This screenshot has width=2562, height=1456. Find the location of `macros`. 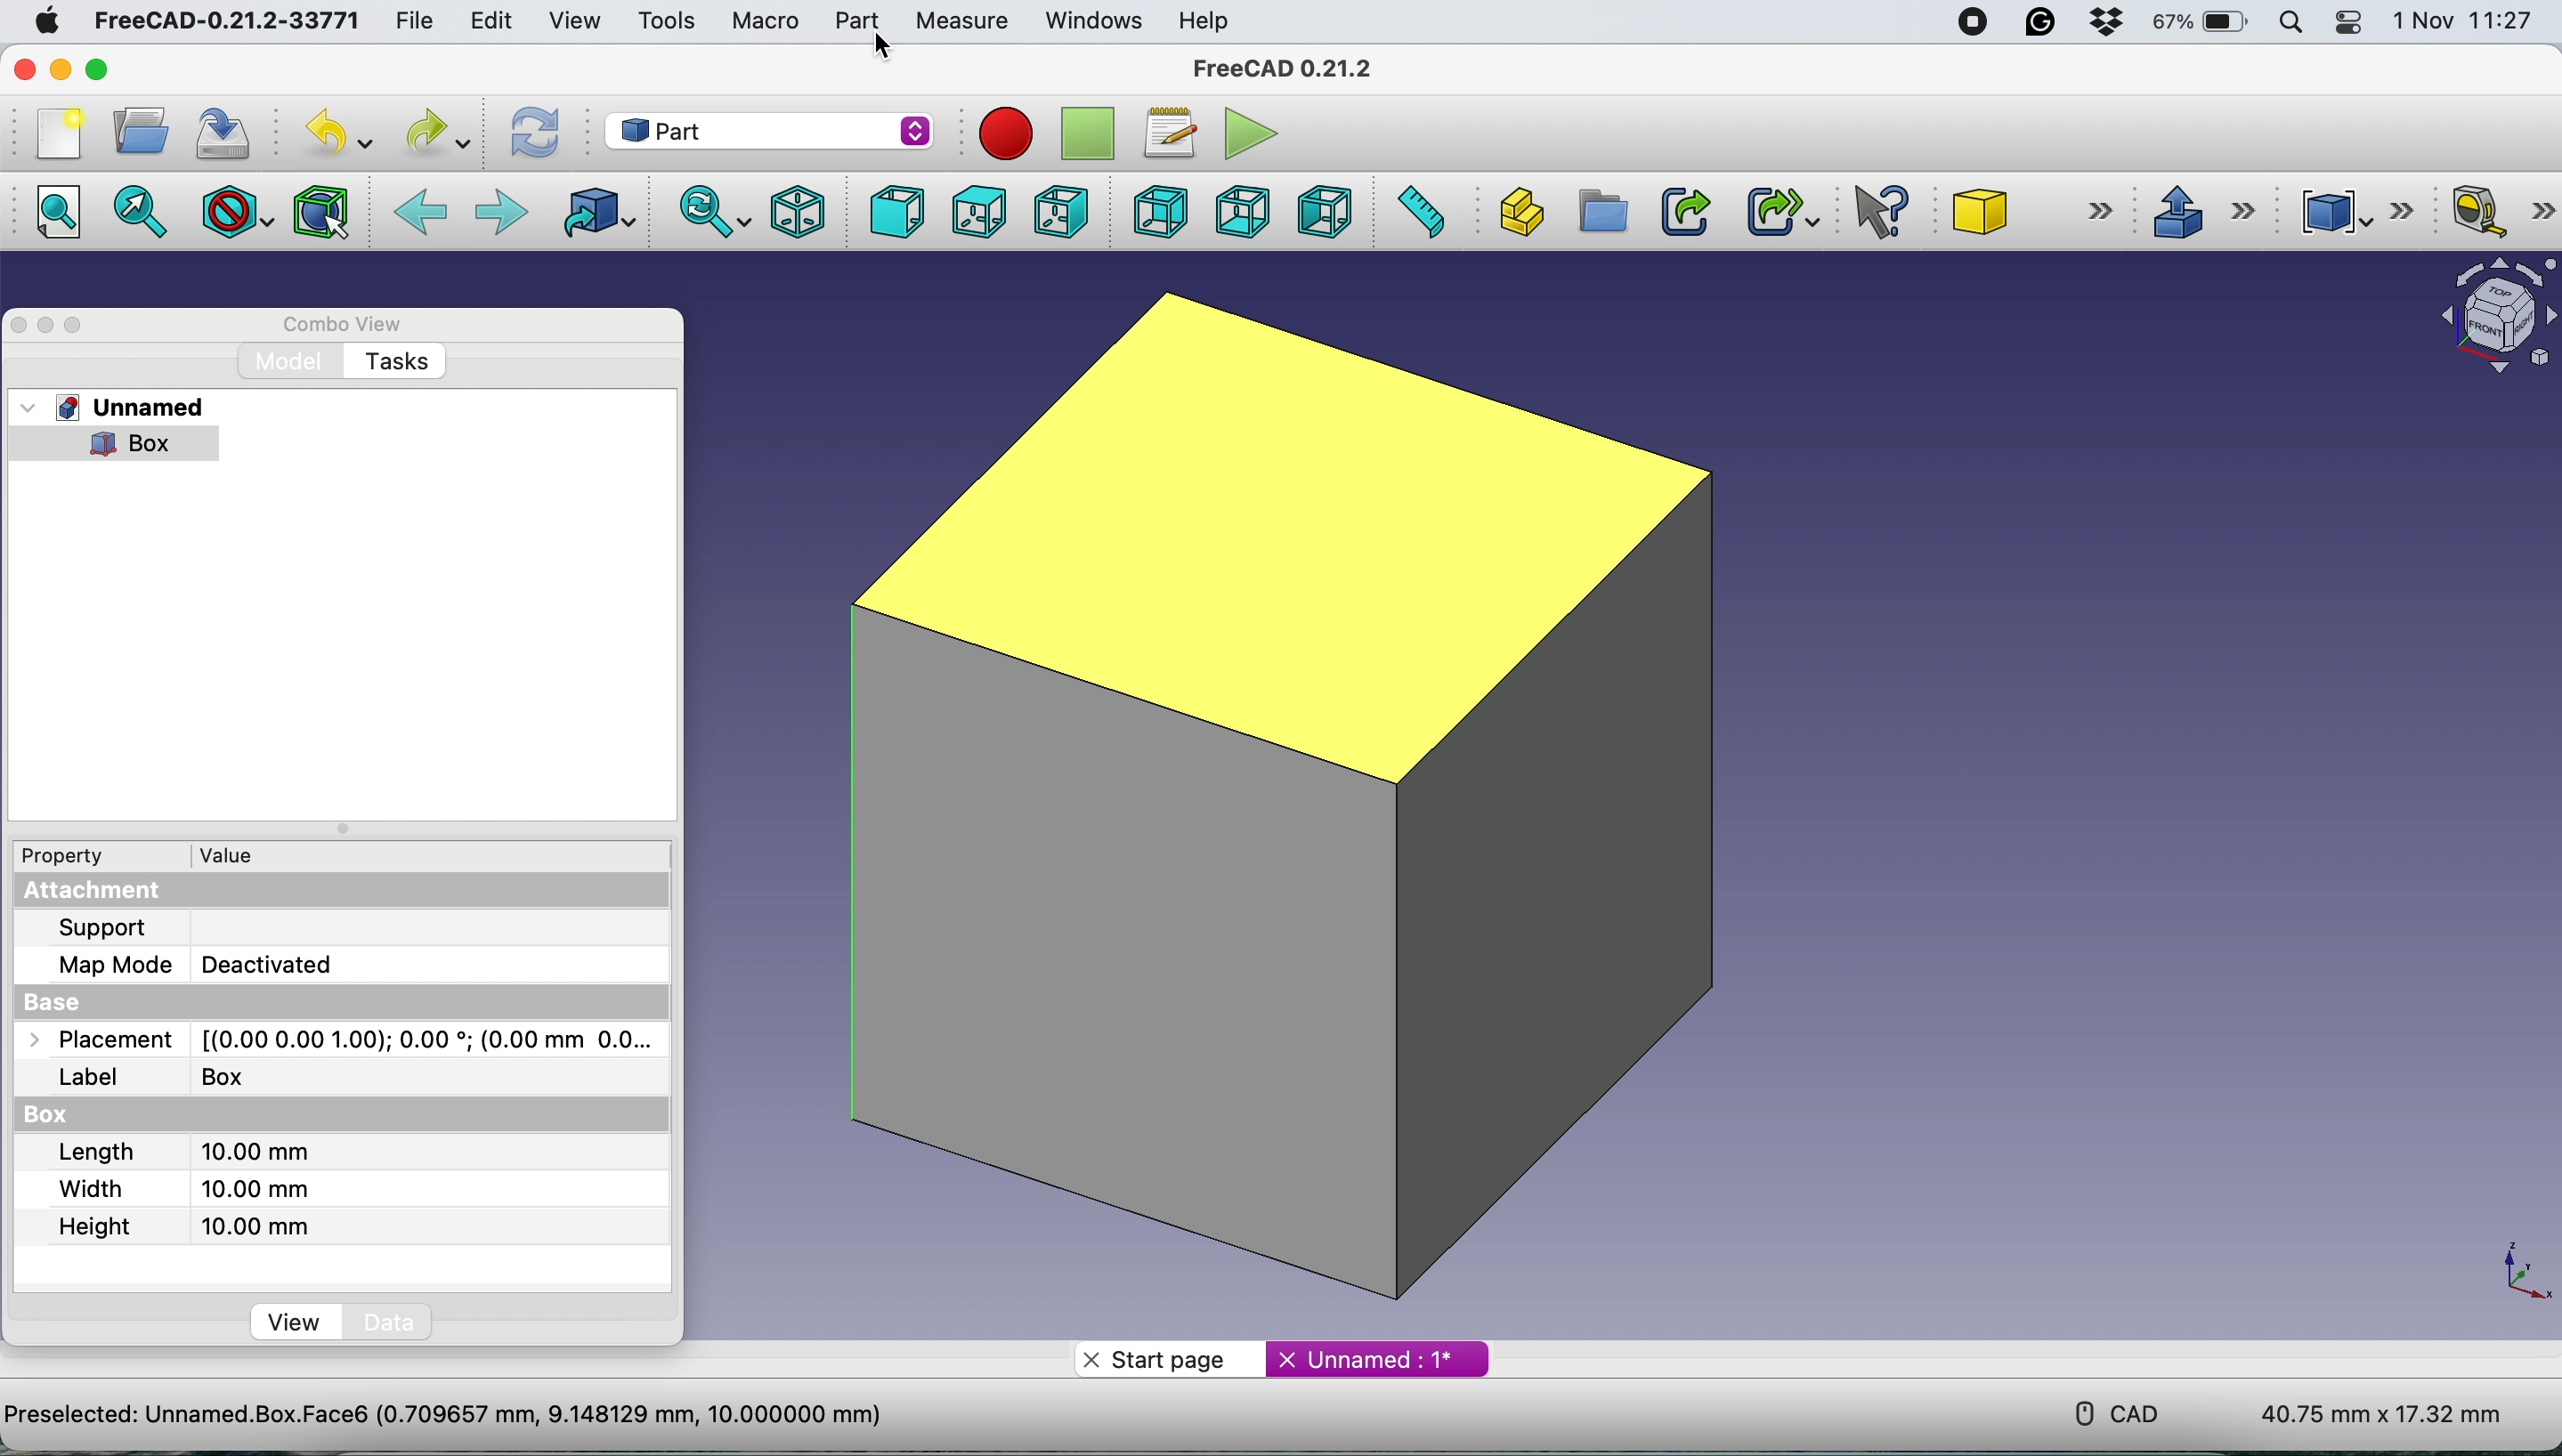

macros is located at coordinates (1165, 129).